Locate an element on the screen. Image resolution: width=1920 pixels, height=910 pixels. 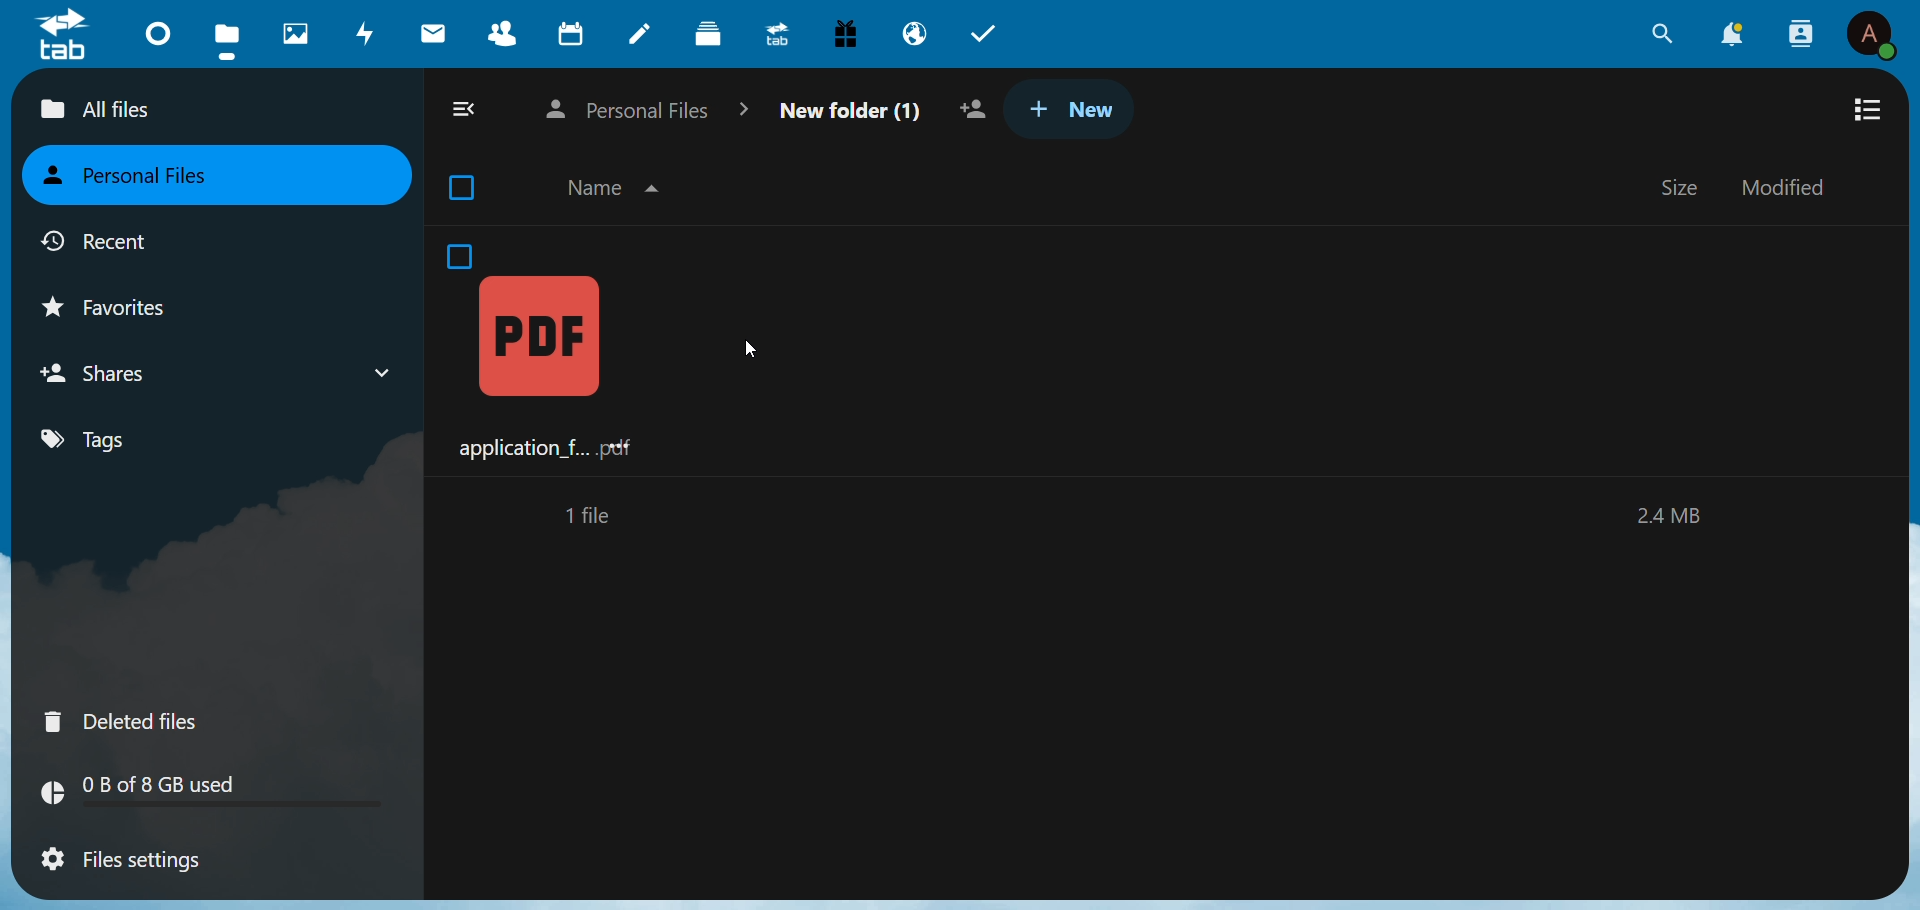
memory is located at coordinates (1673, 518).